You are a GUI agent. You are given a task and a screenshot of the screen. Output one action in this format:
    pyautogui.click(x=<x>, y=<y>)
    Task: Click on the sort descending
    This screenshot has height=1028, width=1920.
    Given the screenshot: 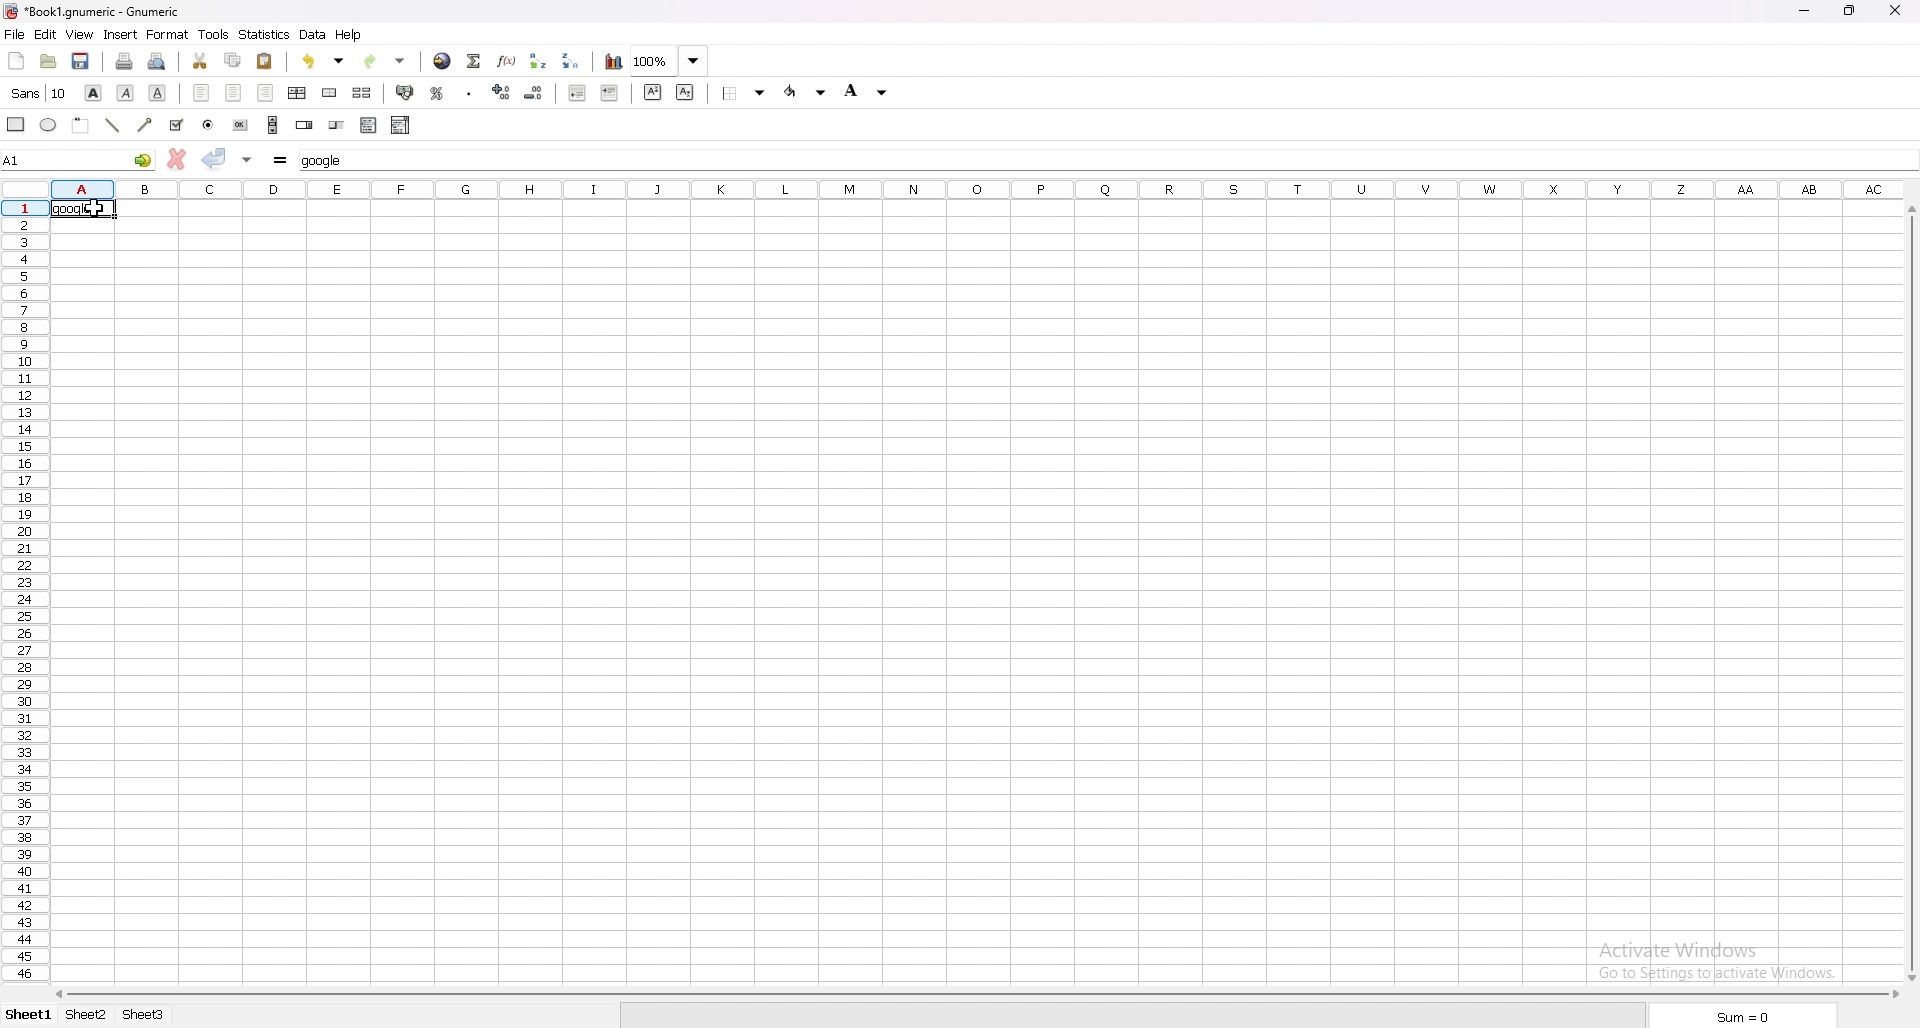 What is the action you would take?
    pyautogui.click(x=571, y=60)
    